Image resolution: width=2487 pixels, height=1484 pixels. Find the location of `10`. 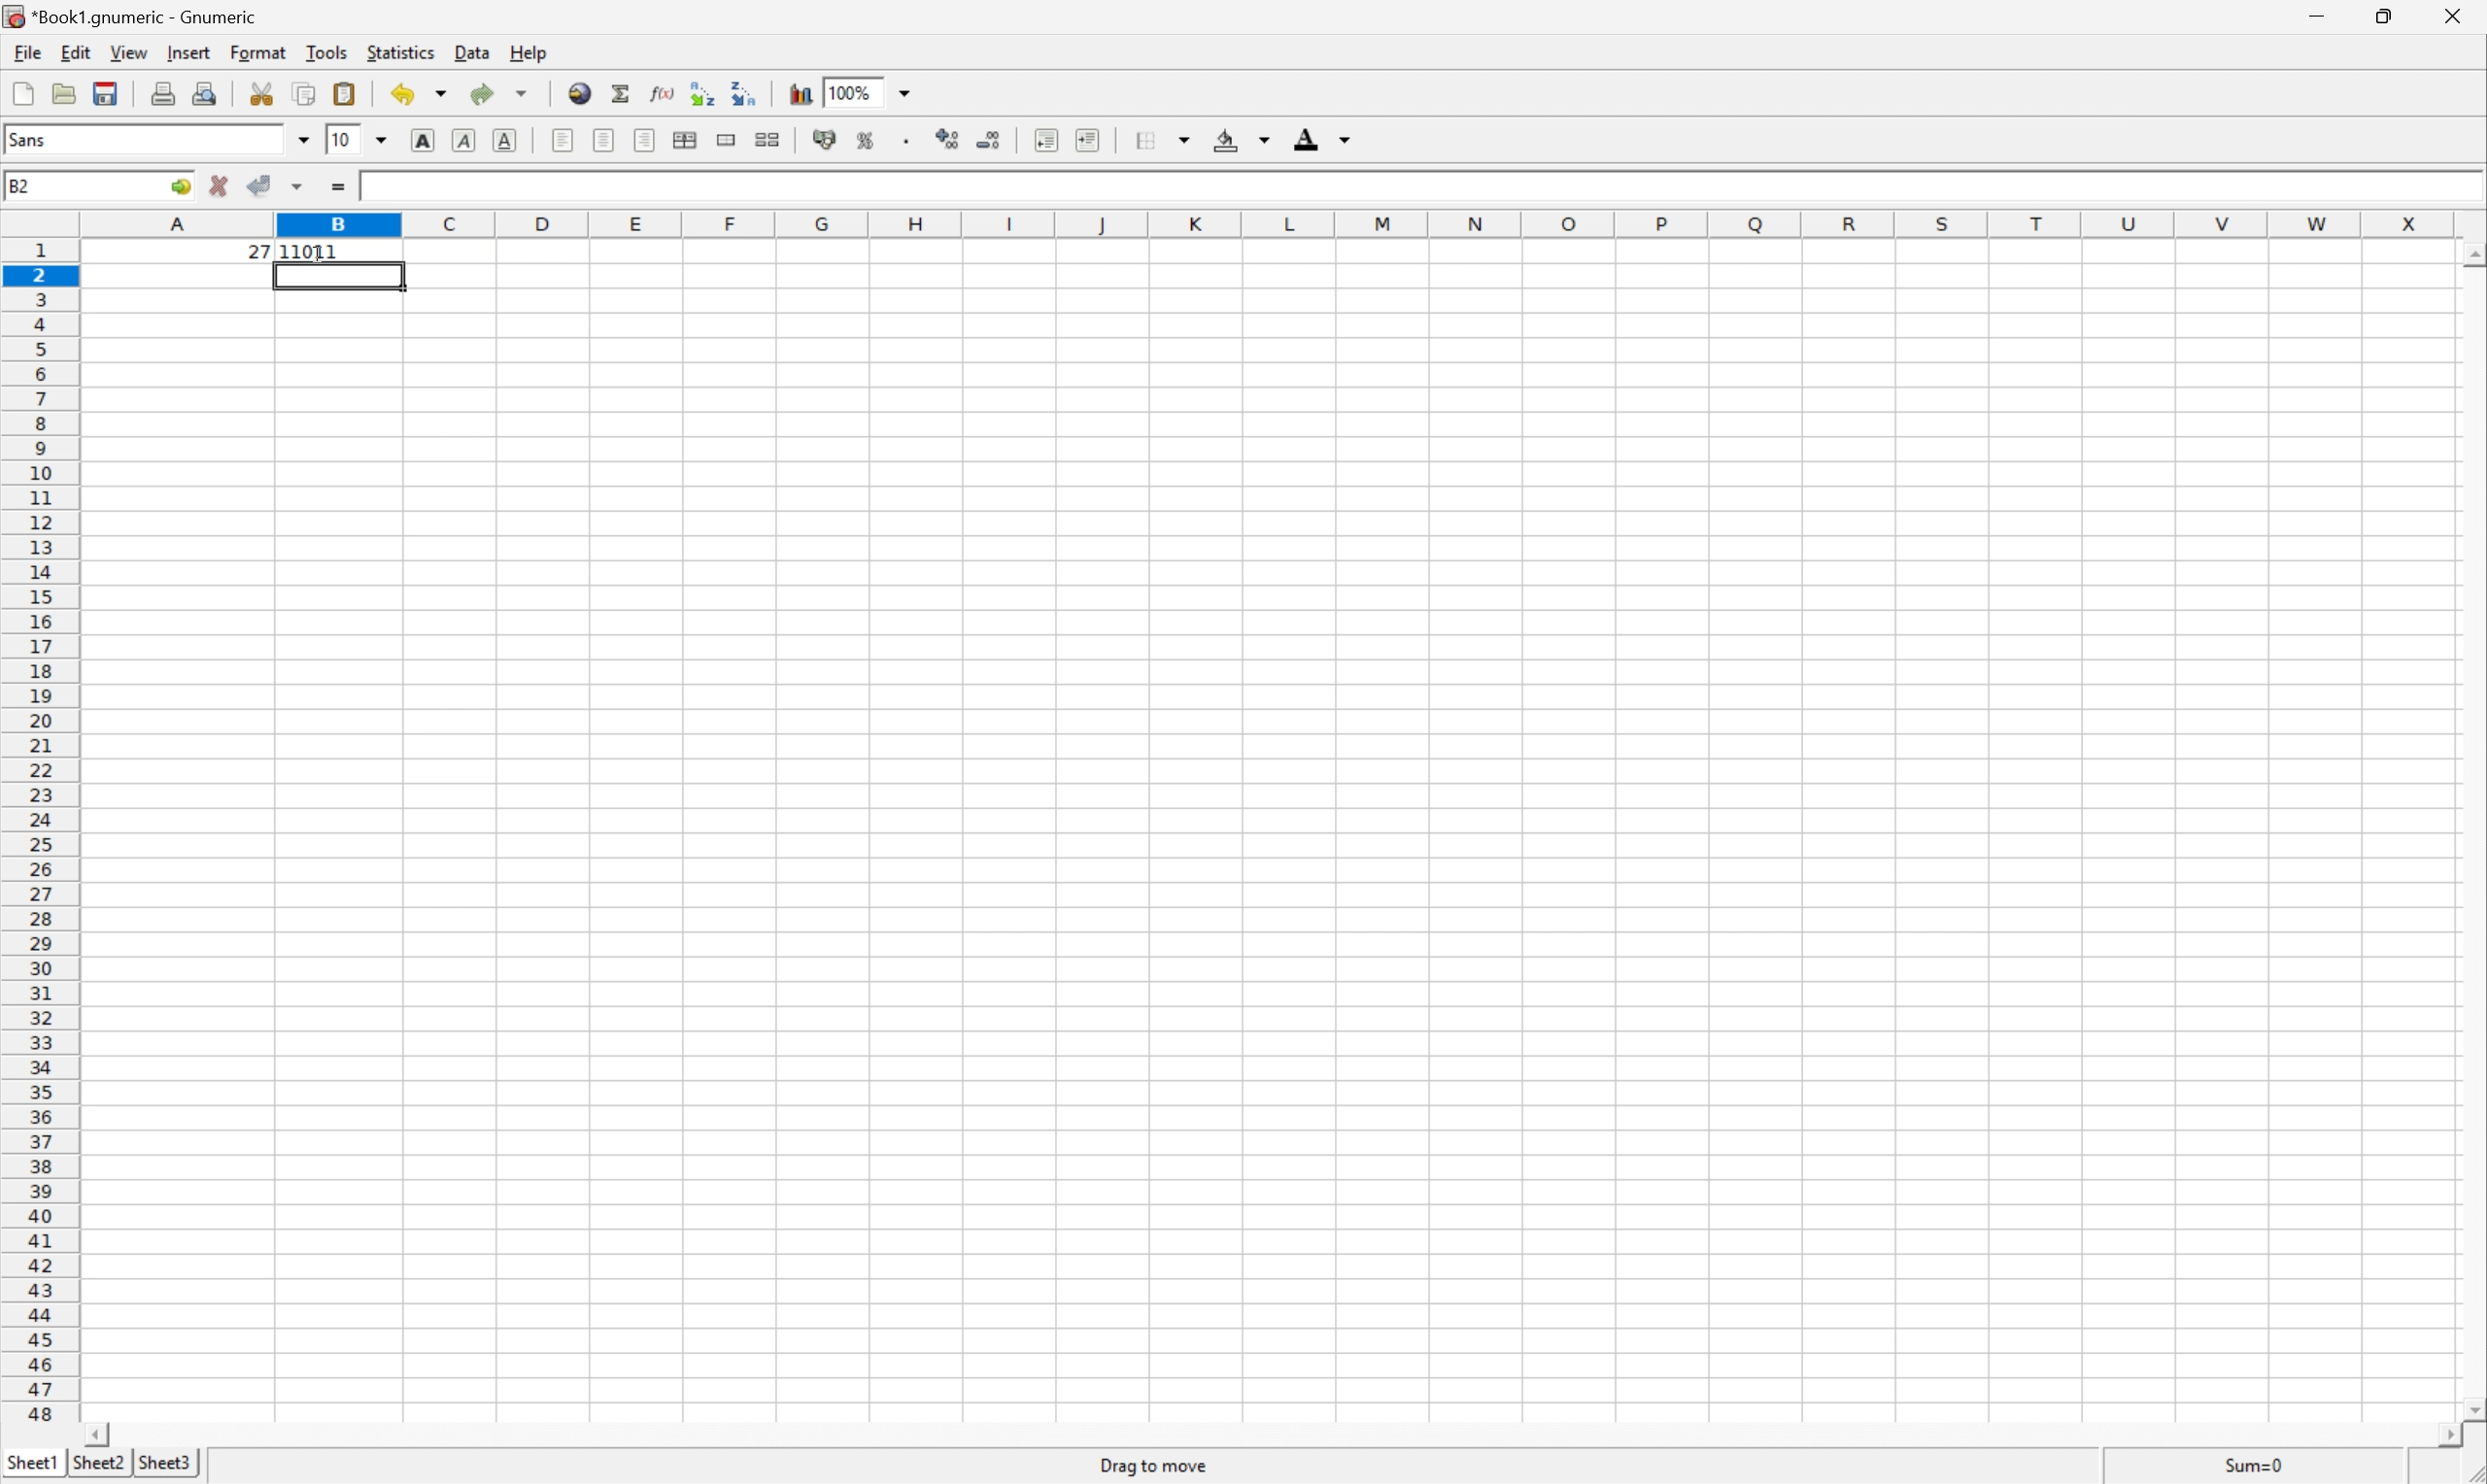

10 is located at coordinates (342, 140).